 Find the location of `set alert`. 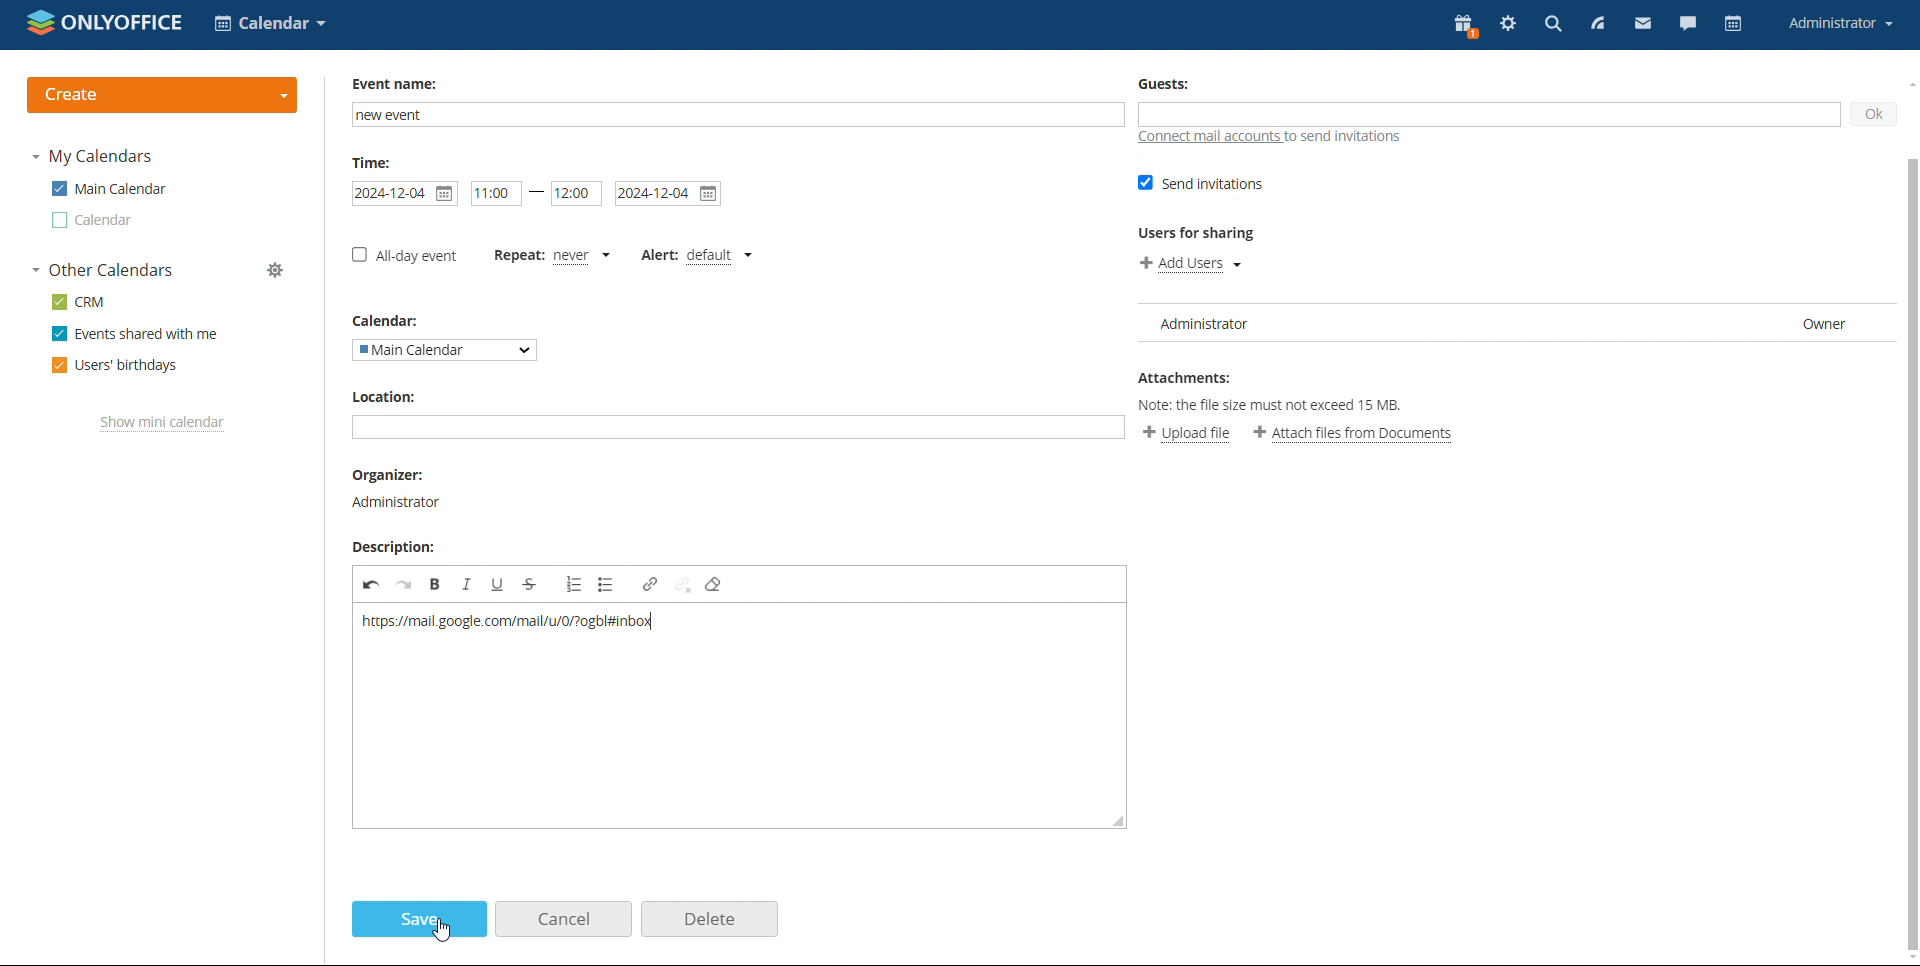

set alert is located at coordinates (657, 256).